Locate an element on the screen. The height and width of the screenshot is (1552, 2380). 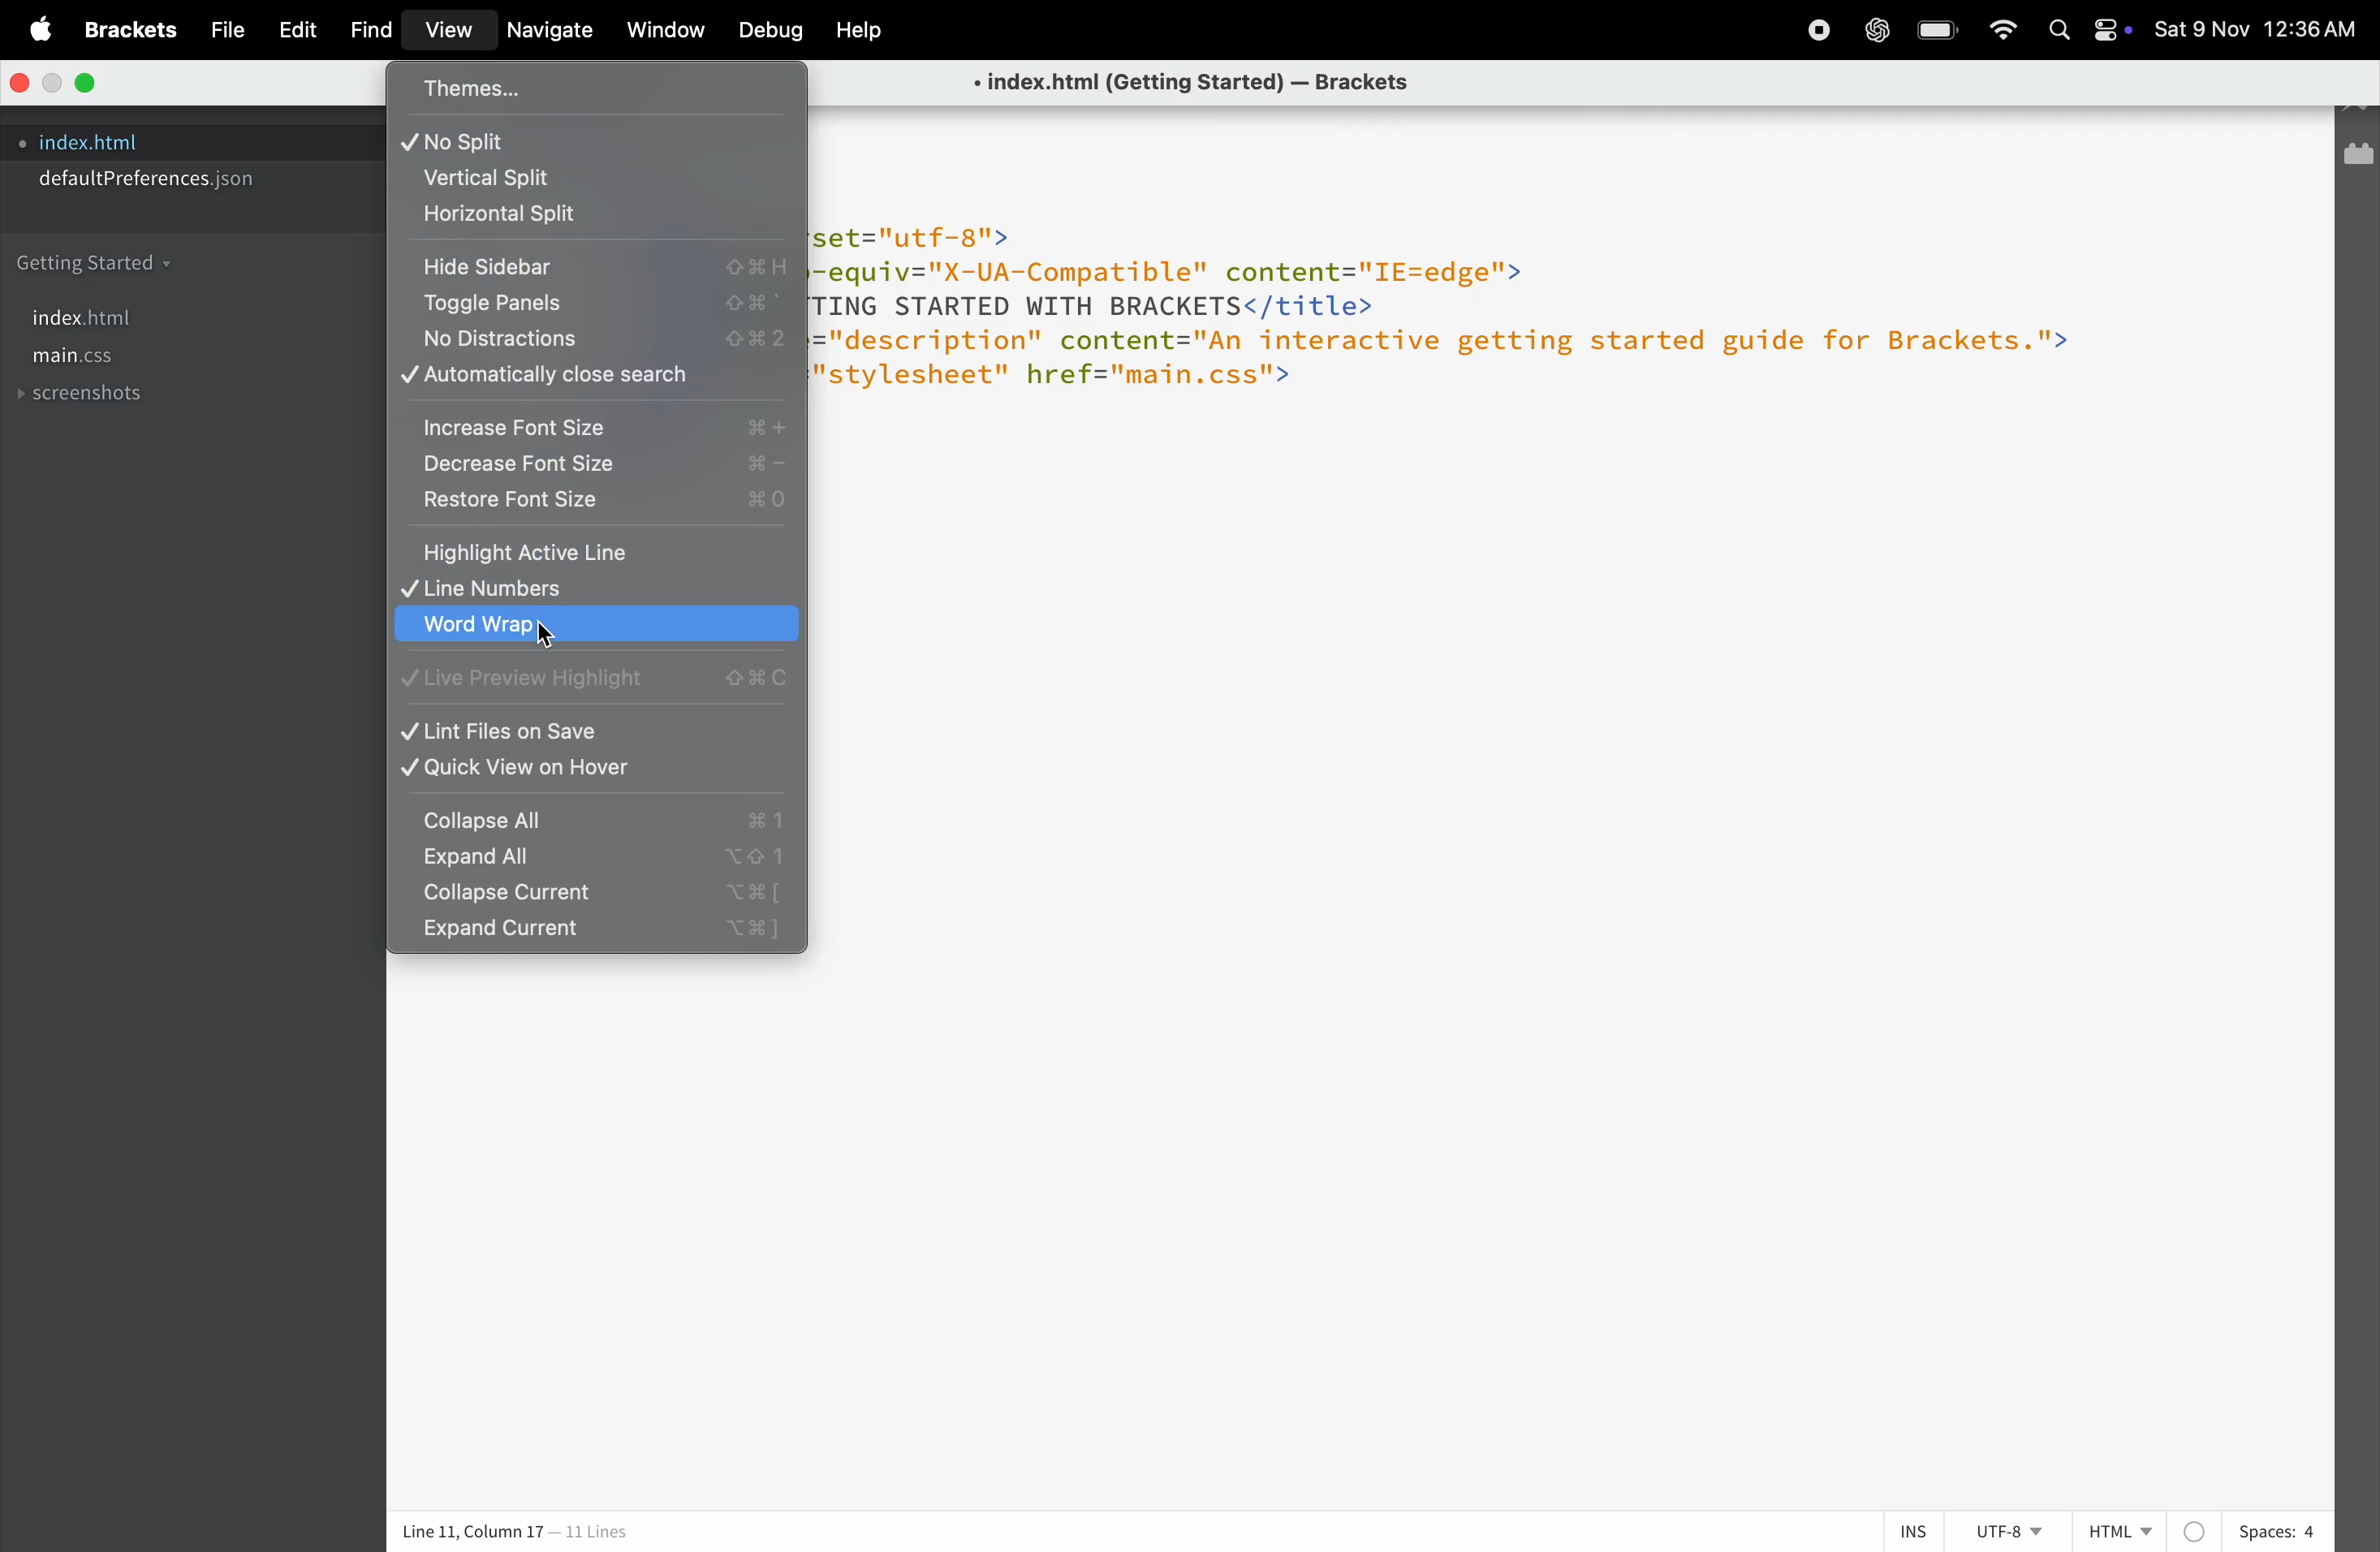
record is located at coordinates (1806, 33).